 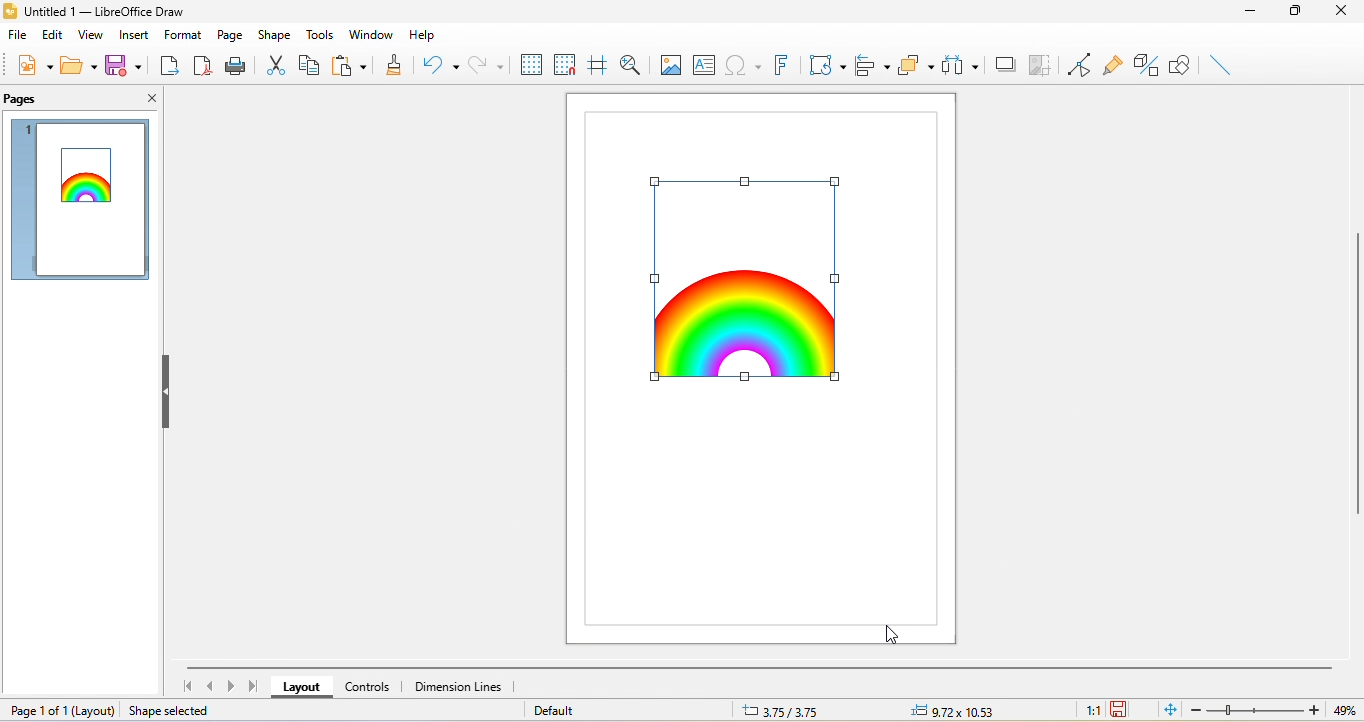 I want to click on view, so click(x=93, y=38).